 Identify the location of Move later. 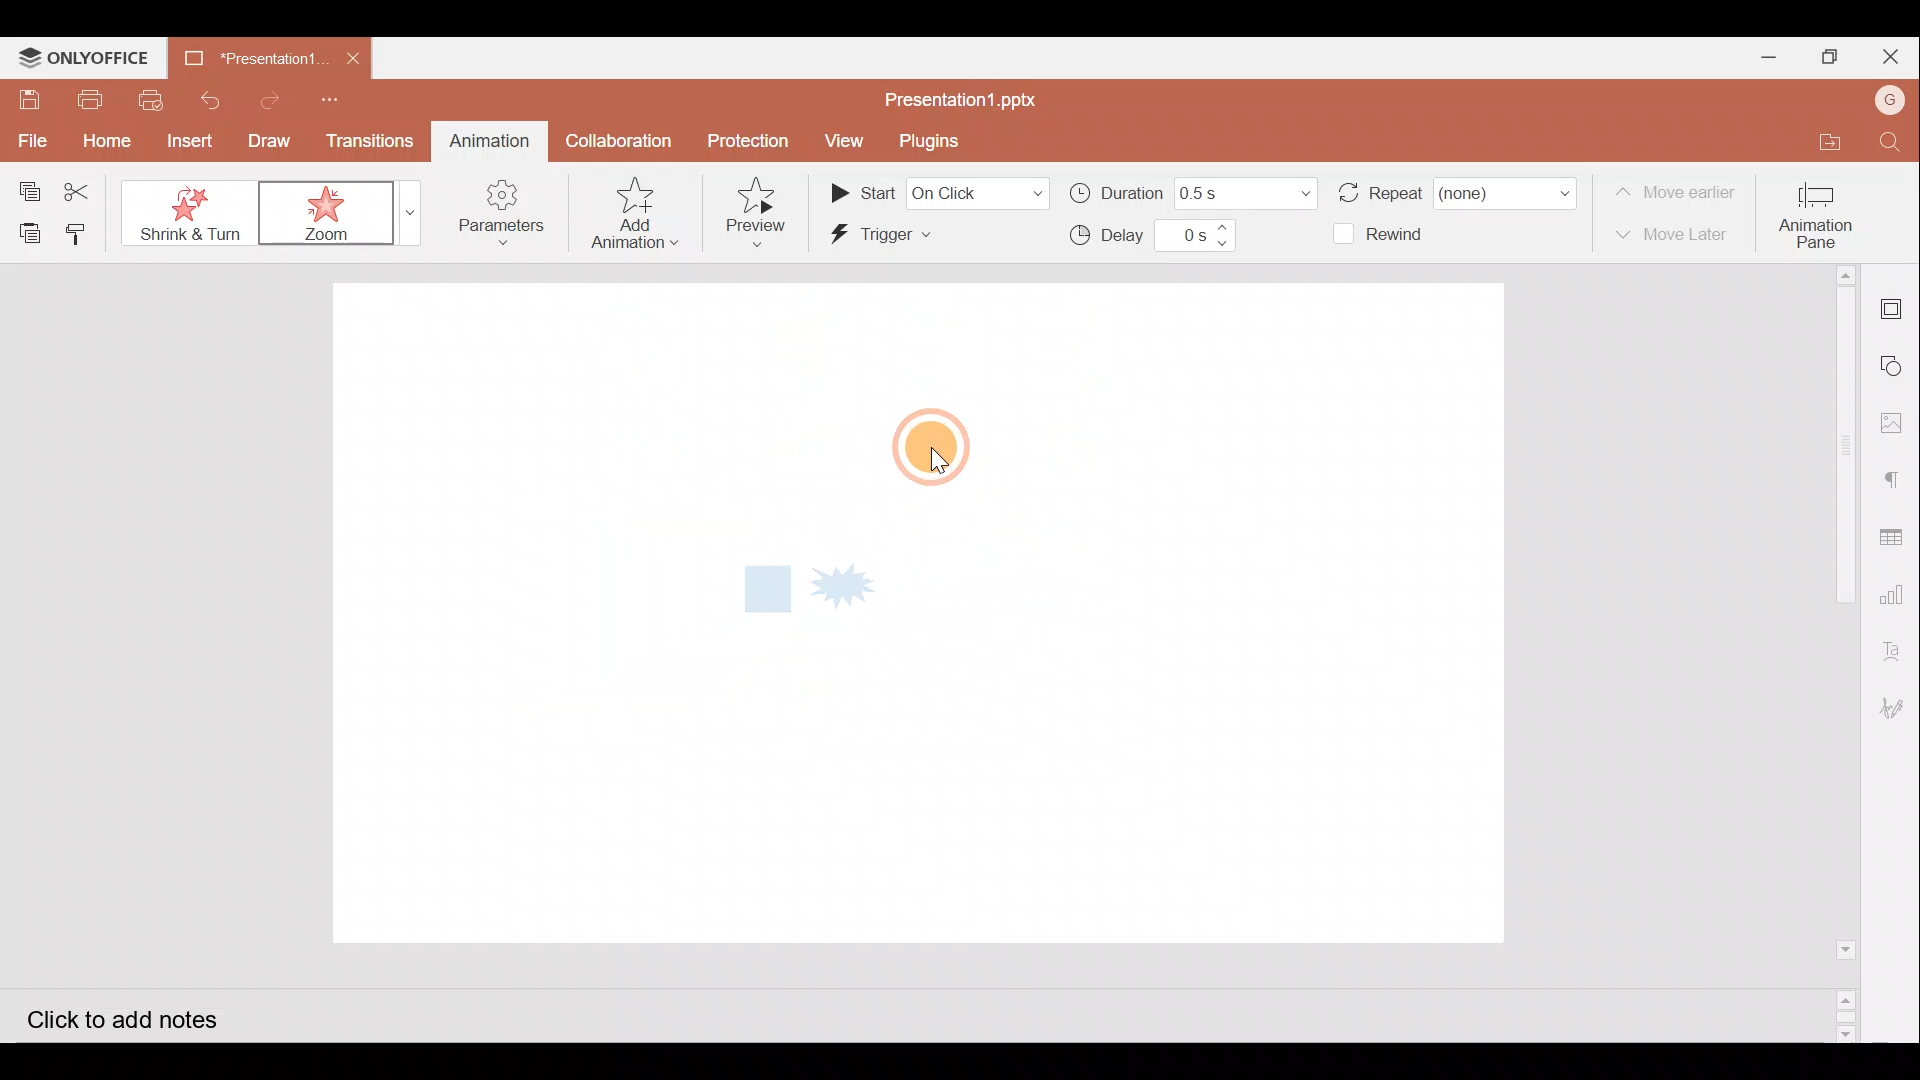
(1678, 235).